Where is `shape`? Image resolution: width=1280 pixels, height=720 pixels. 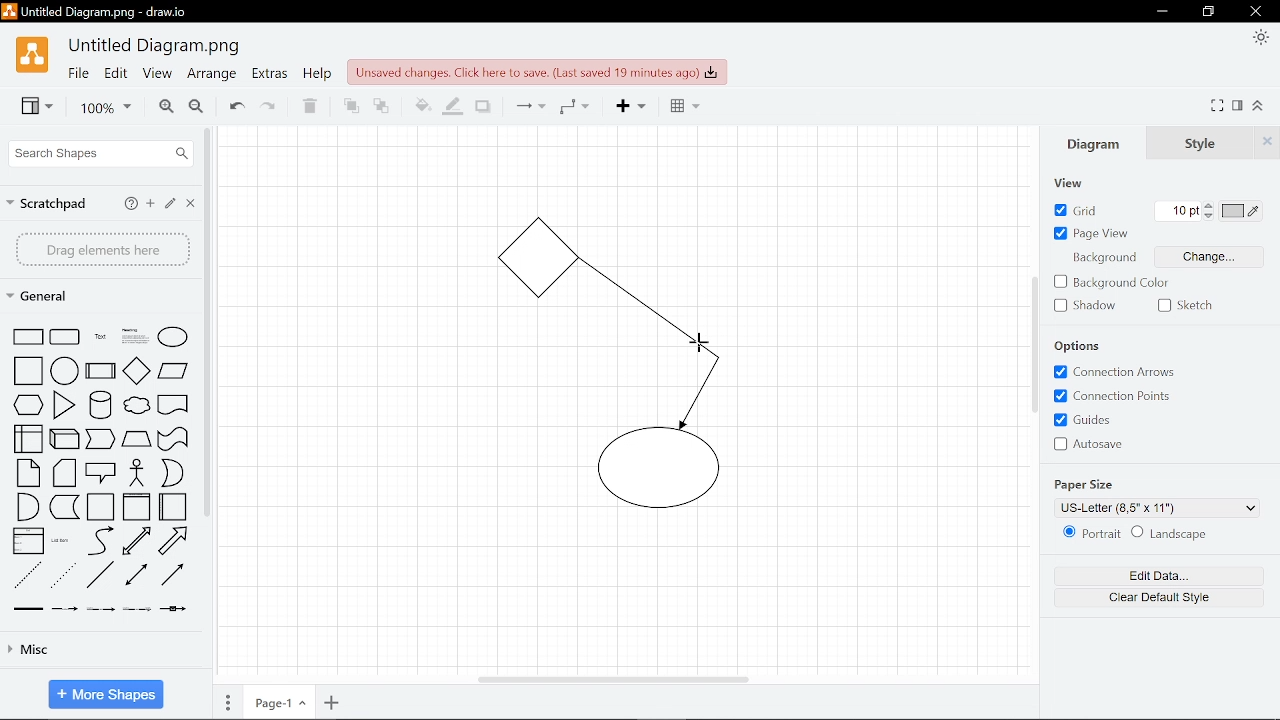
shape is located at coordinates (64, 577).